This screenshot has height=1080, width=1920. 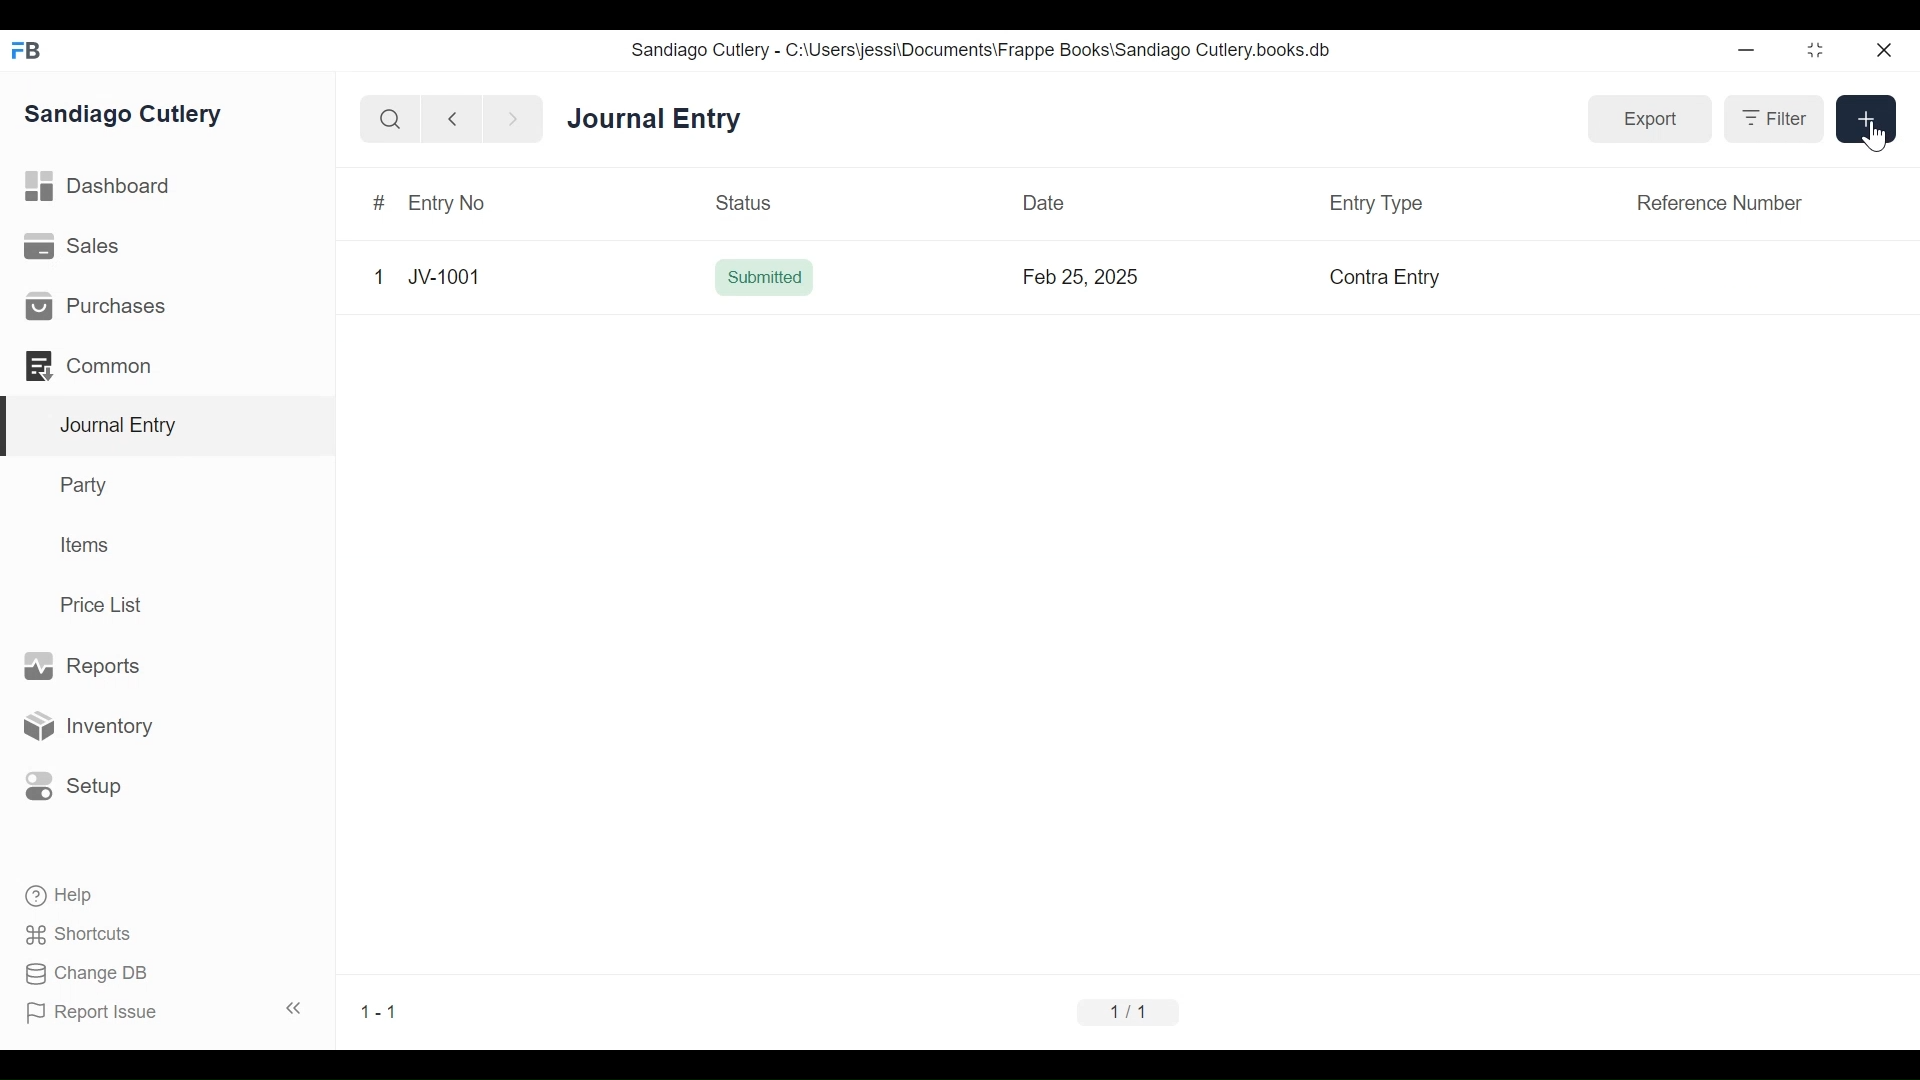 I want to click on Items, so click(x=87, y=547).